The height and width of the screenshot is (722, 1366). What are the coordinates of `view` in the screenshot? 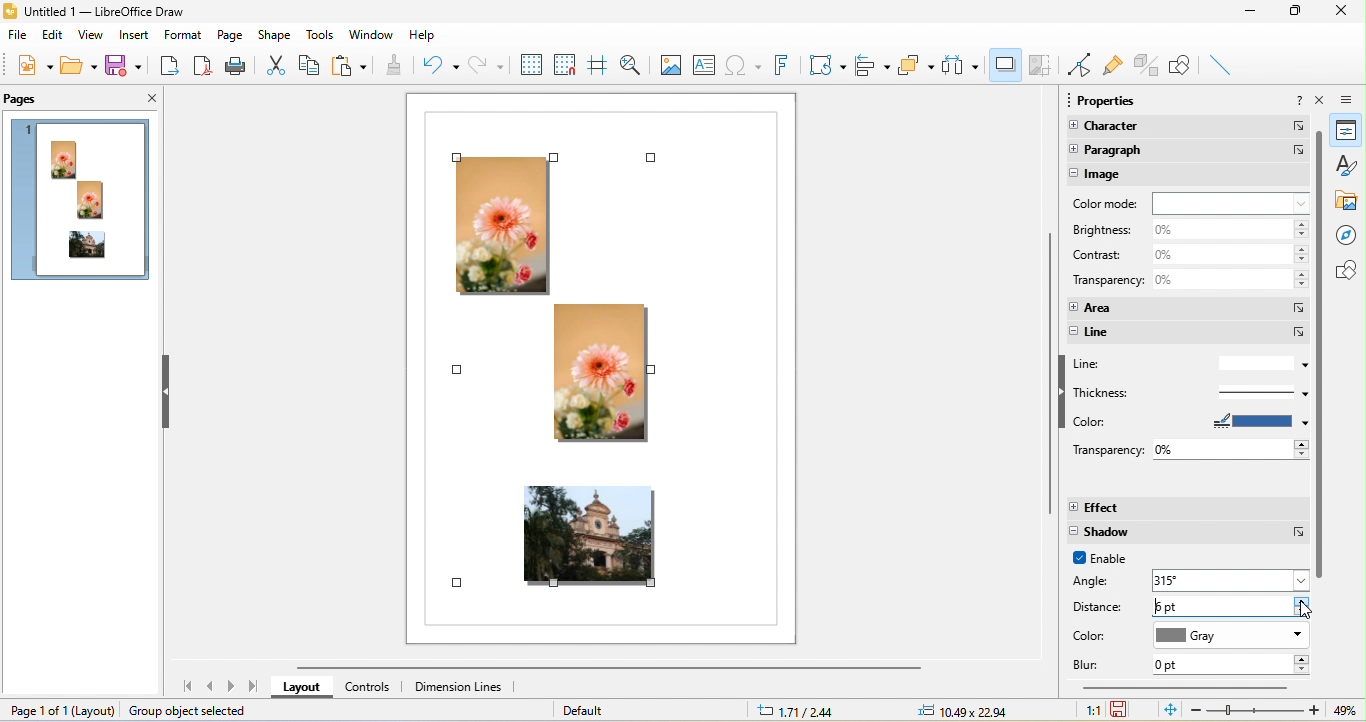 It's located at (92, 37).